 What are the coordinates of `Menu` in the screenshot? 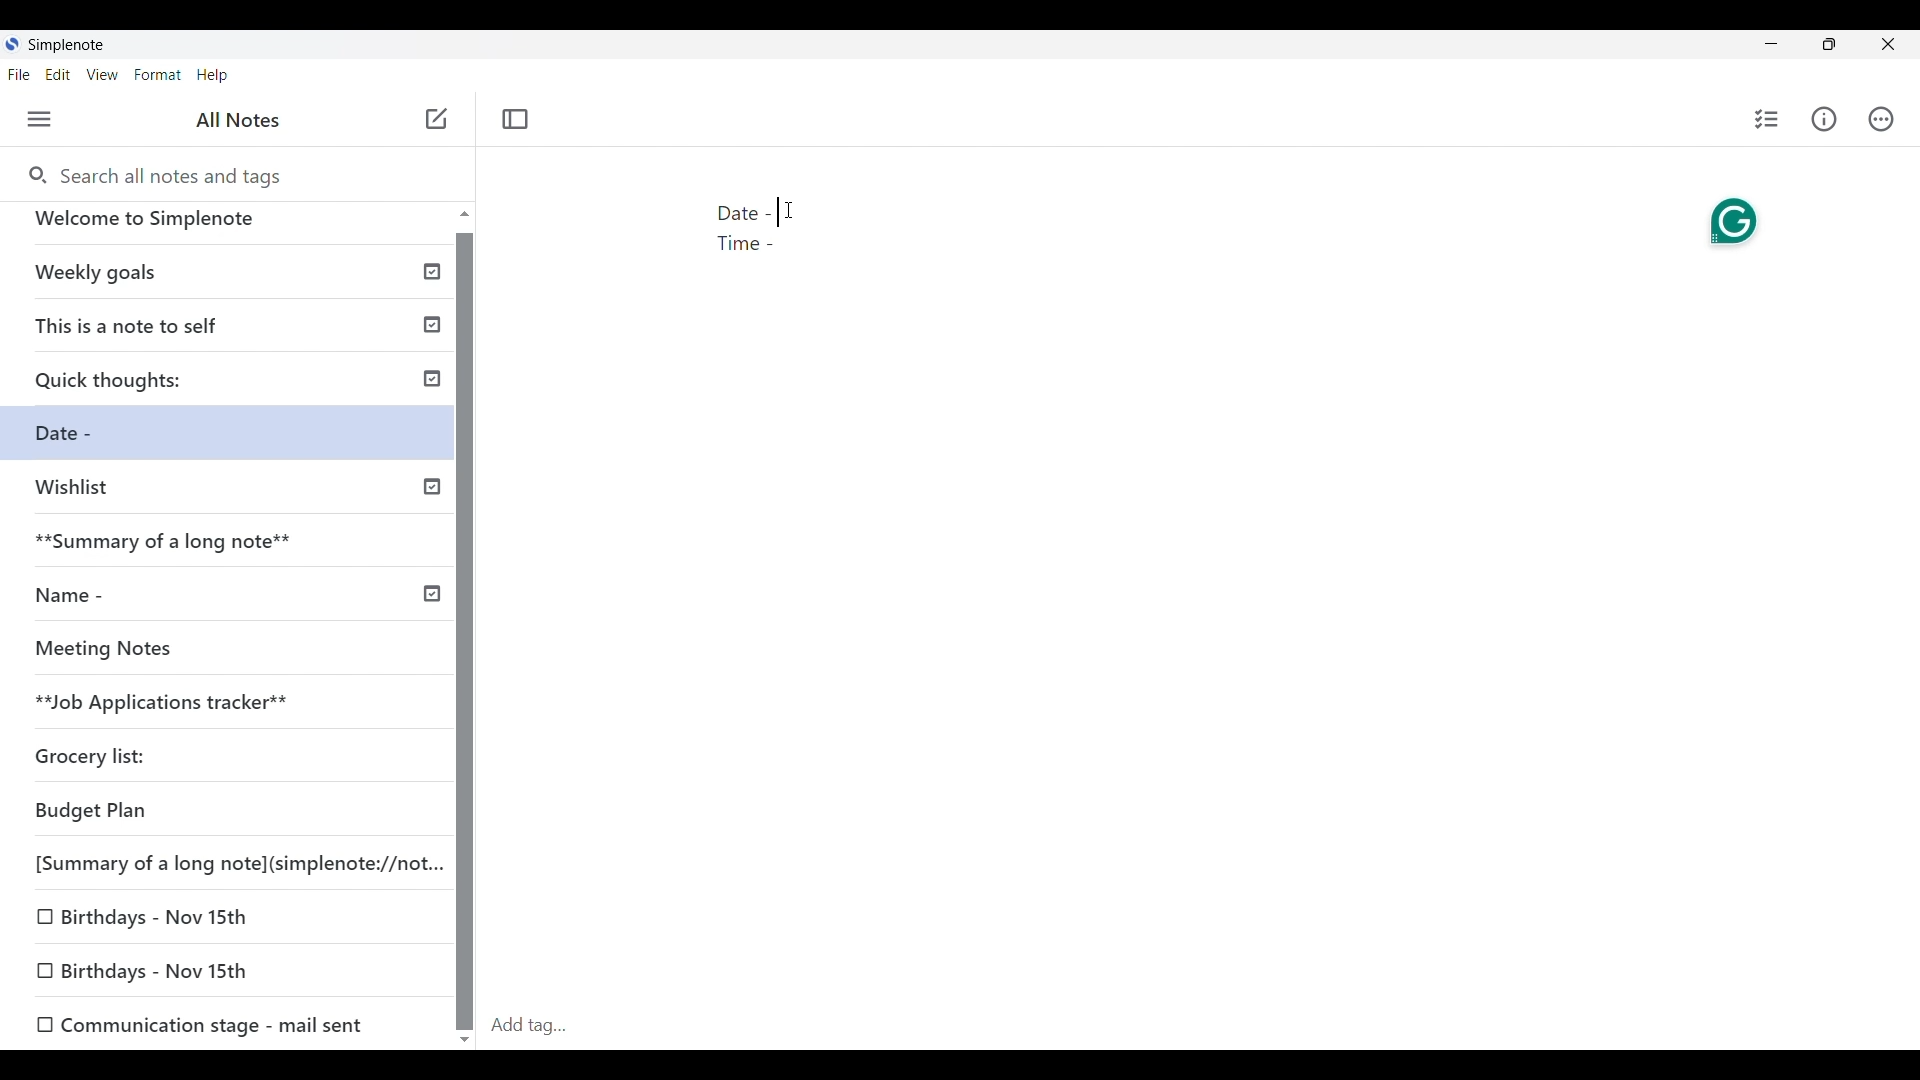 It's located at (40, 119).